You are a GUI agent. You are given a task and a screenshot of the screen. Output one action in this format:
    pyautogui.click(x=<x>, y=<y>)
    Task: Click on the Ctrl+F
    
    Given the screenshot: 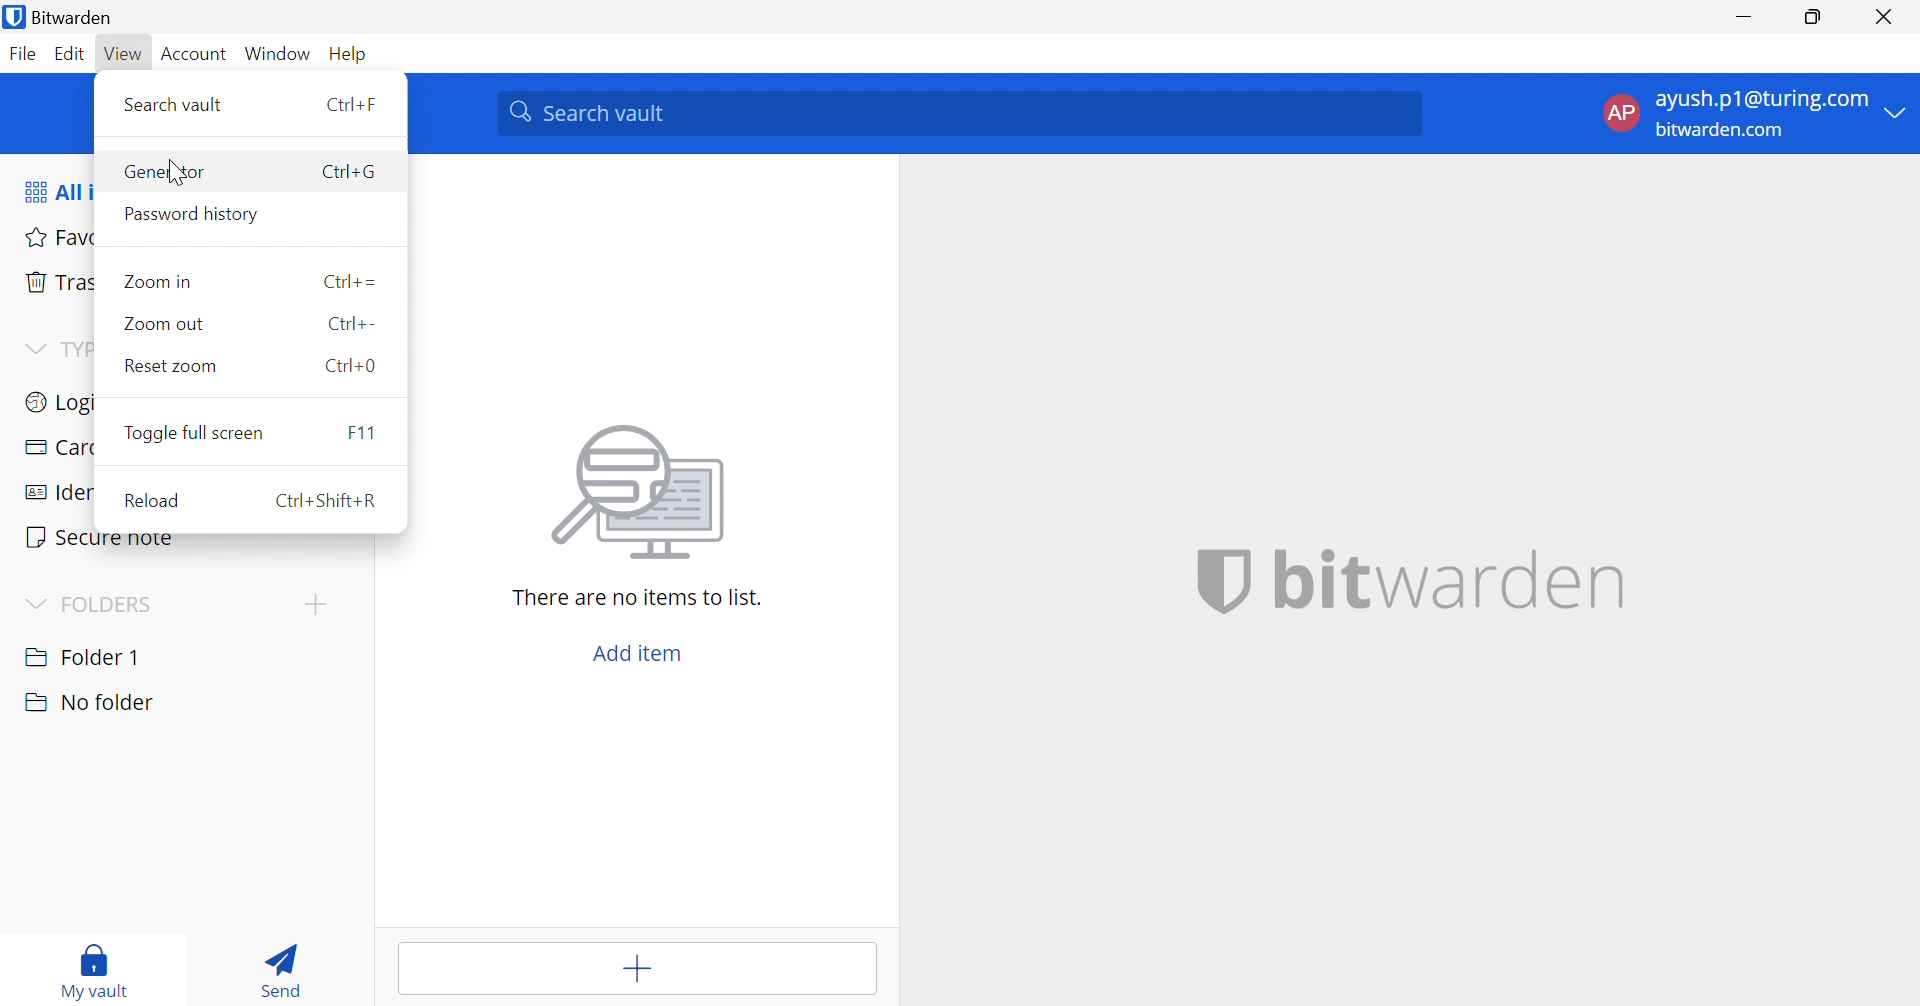 What is the action you would take?
    pyautogui.click(x=352, y=105)
    